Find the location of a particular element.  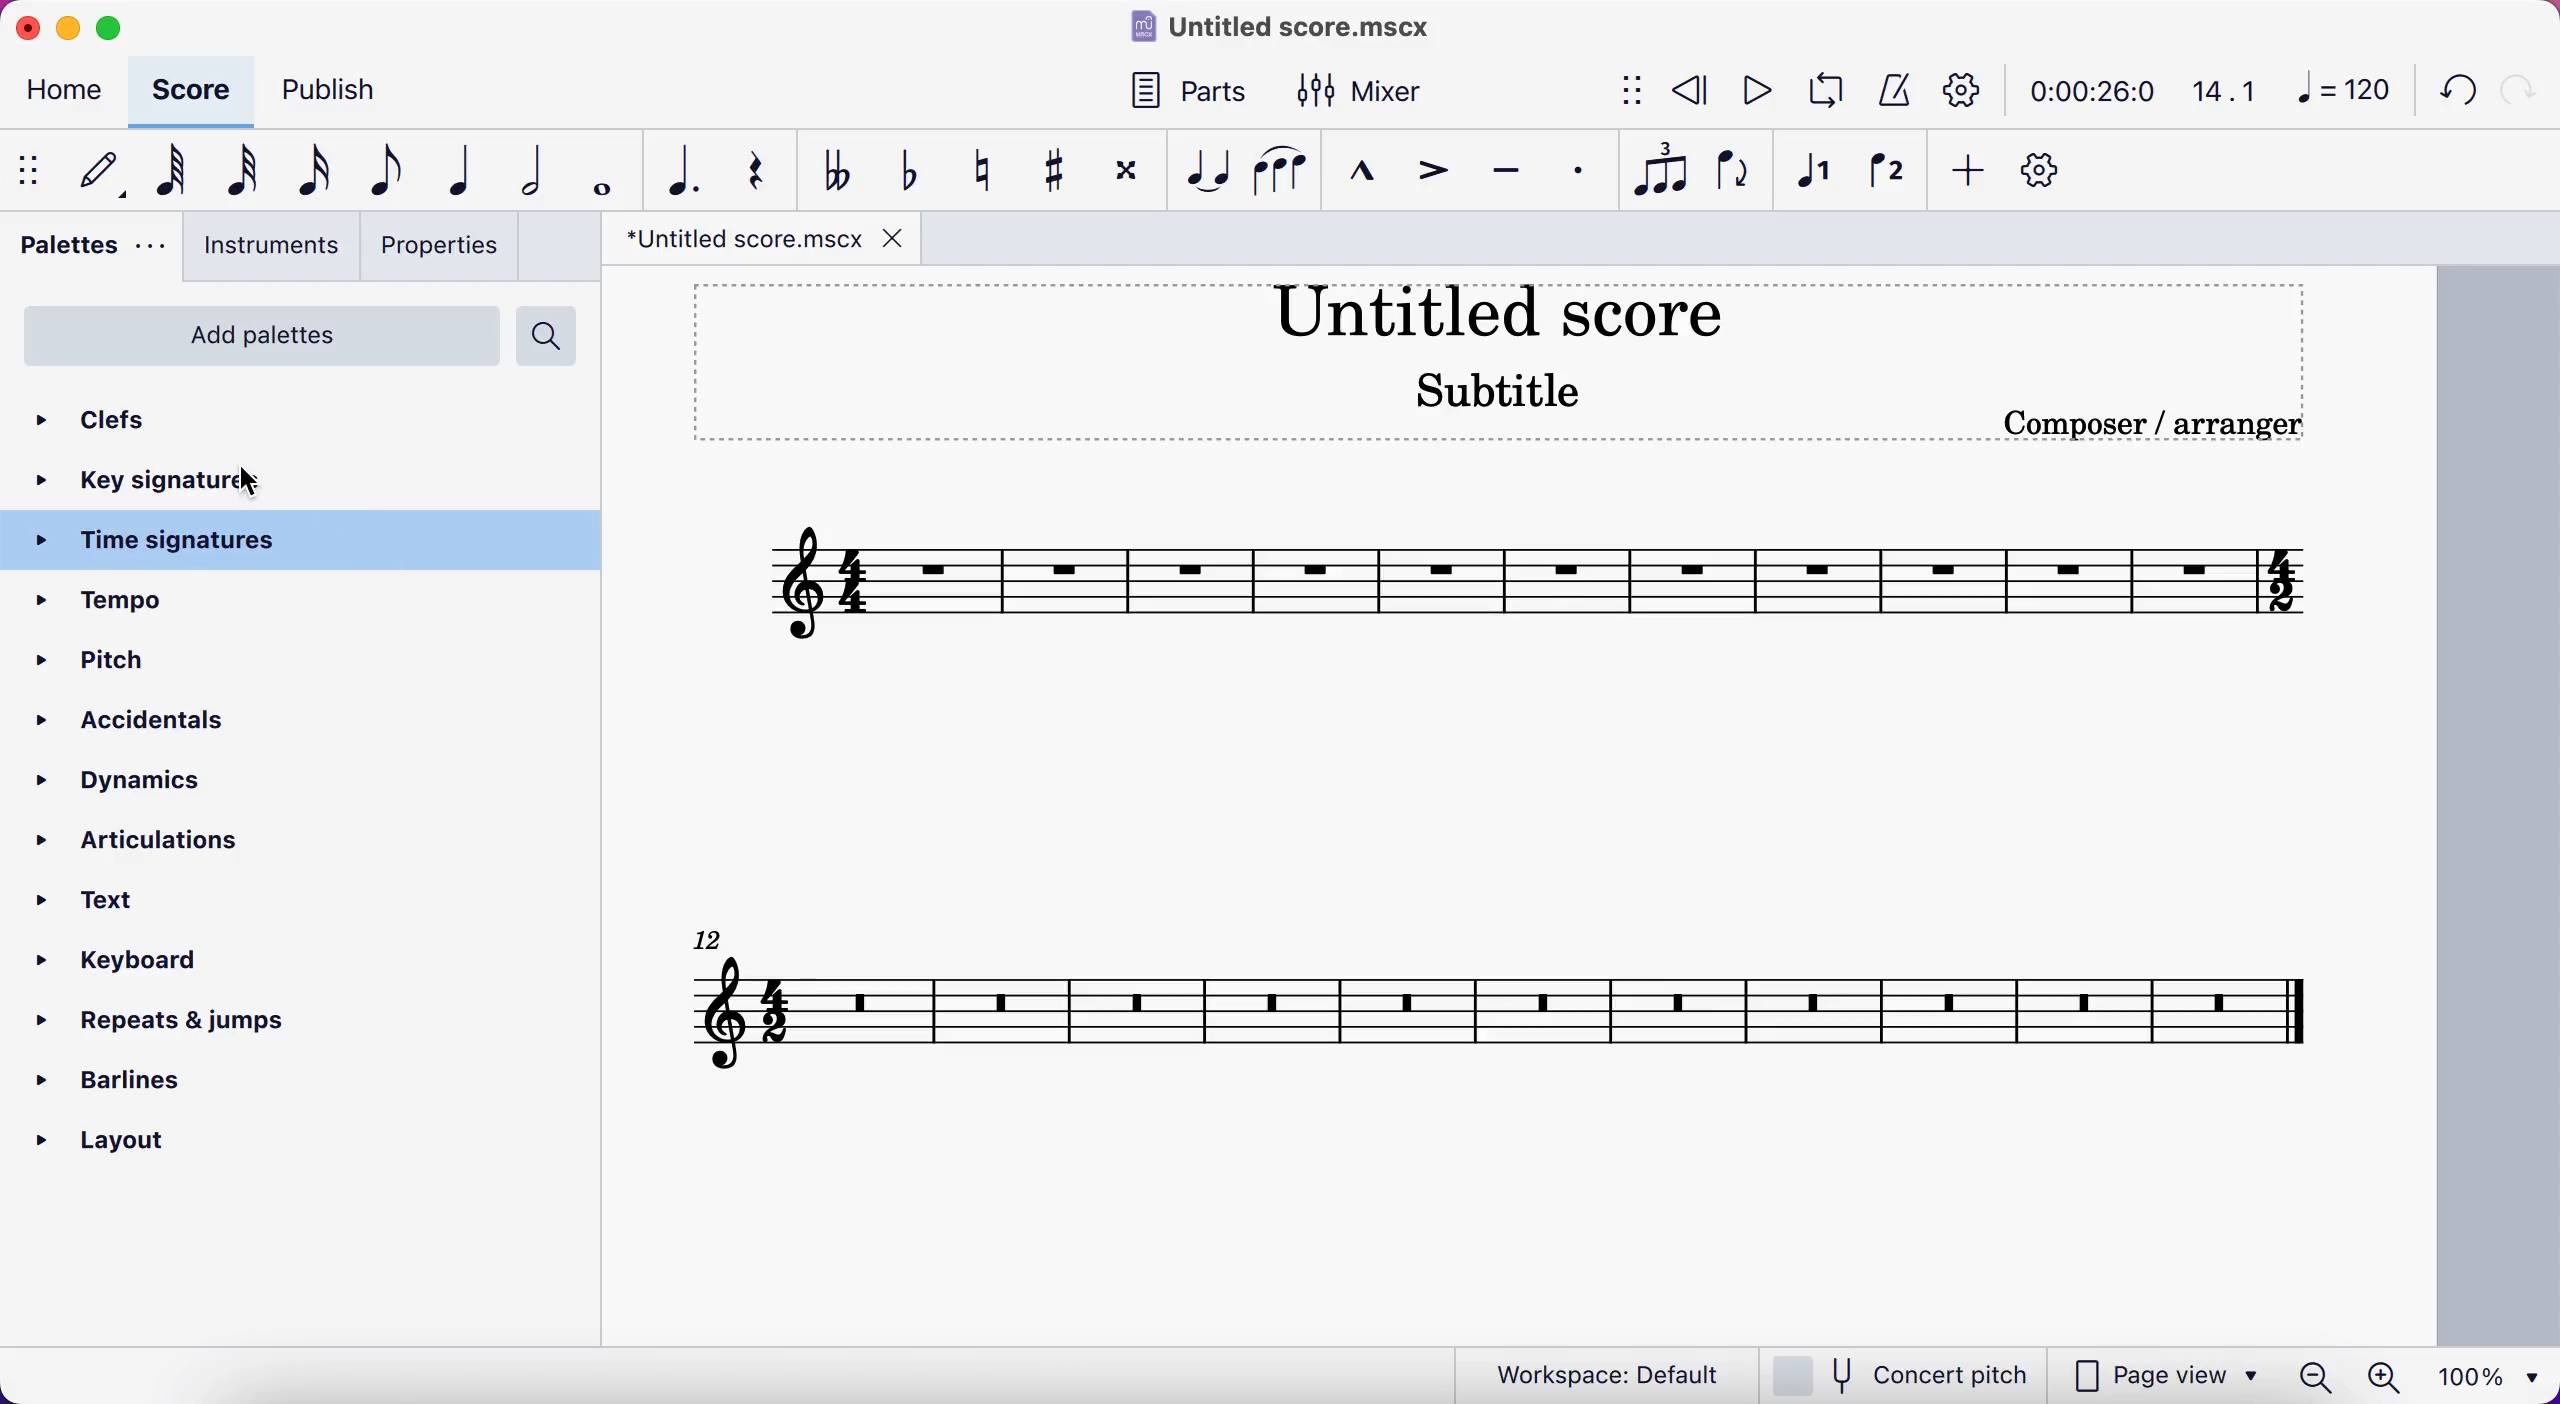

toggle double flat is located at coordinates (843, 168).